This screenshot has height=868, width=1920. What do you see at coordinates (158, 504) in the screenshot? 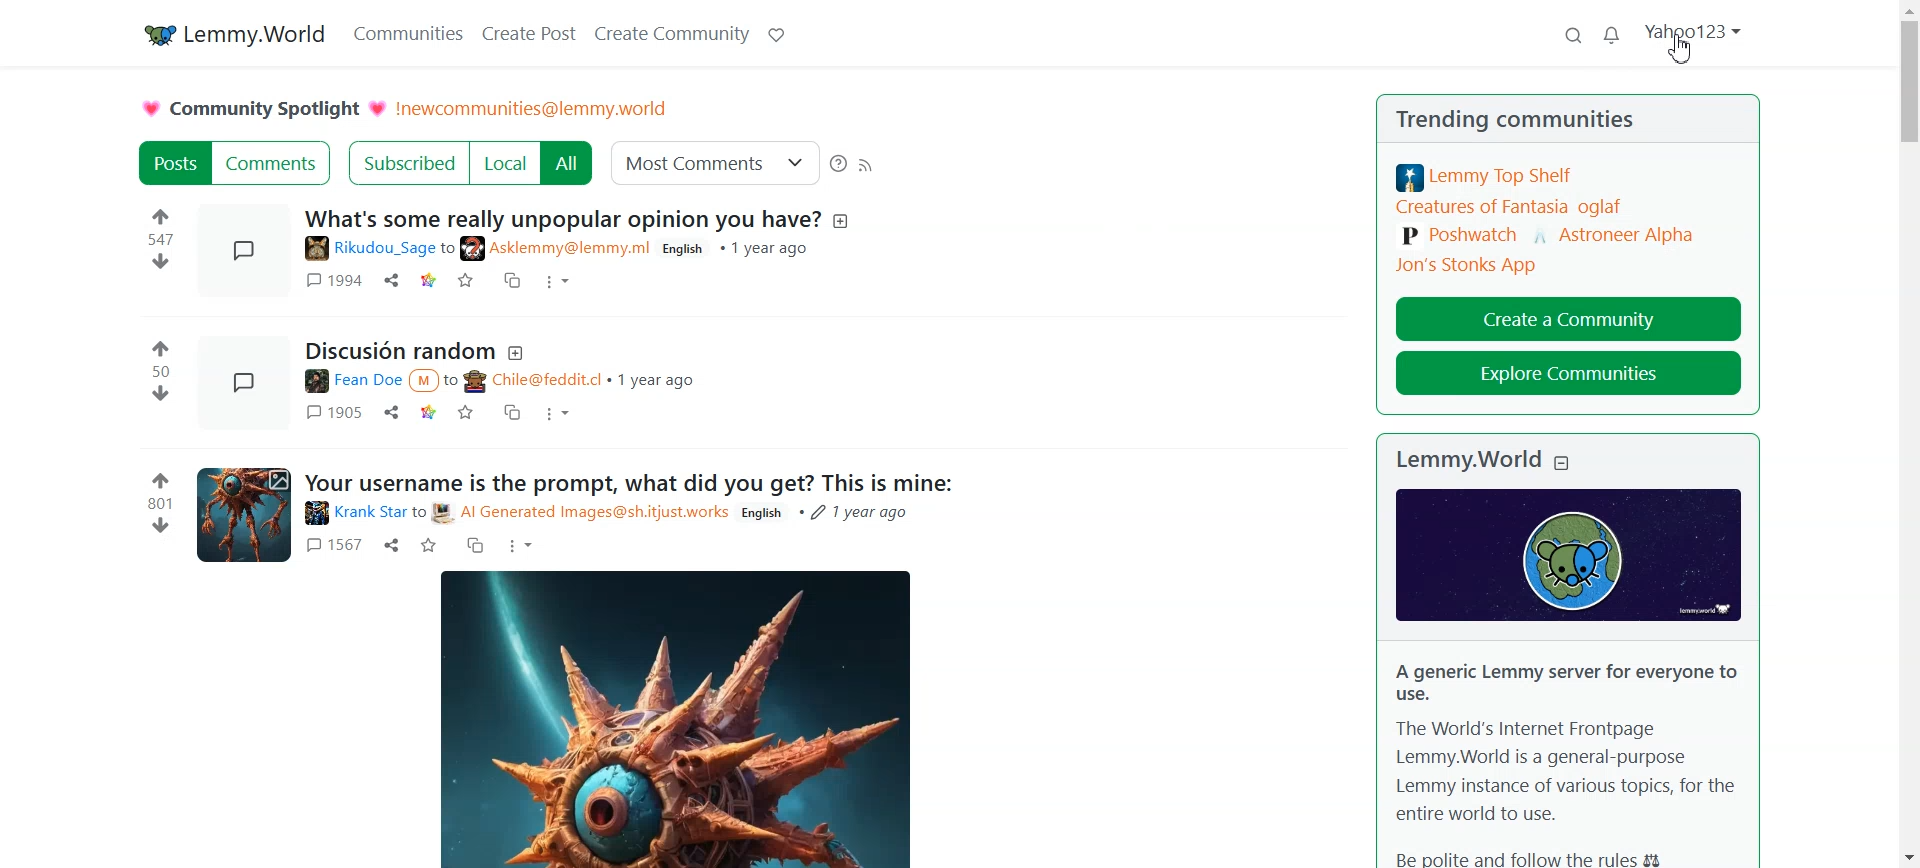
I see `801` at bounding box center [158, 504].